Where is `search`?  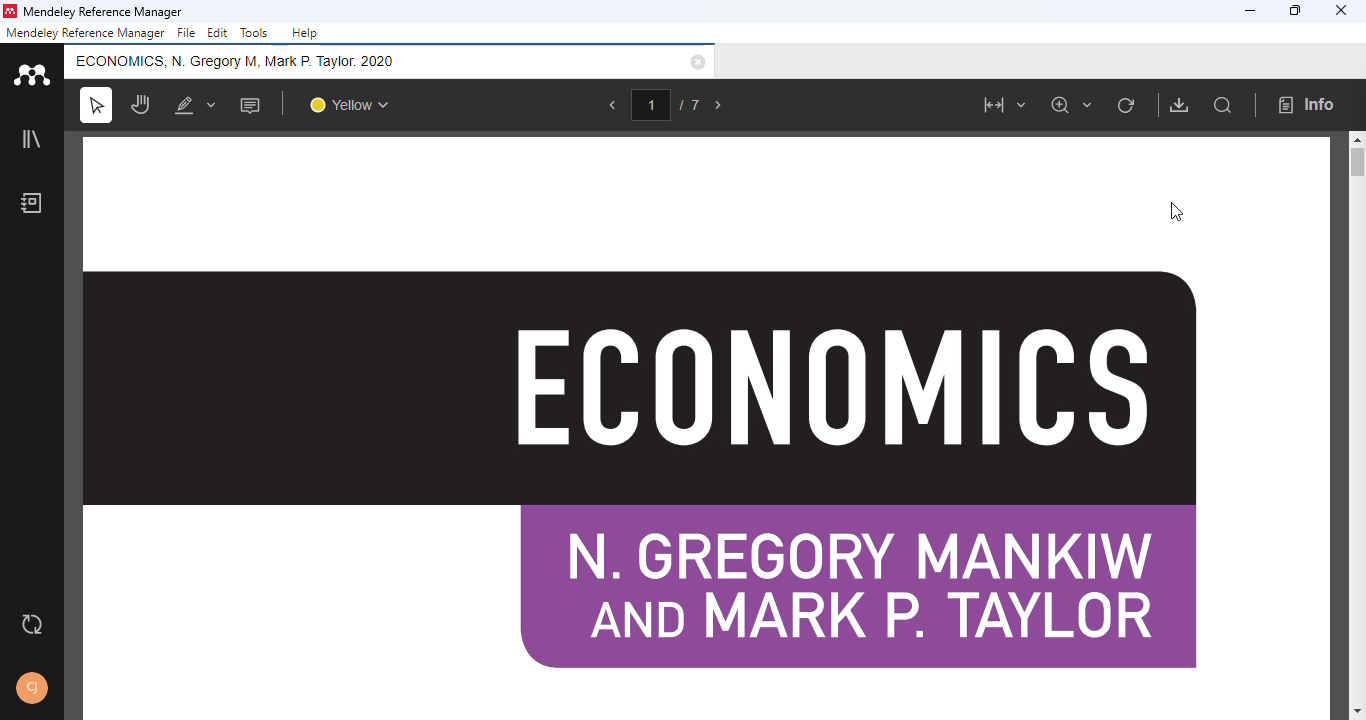 search is located at coordinates (1224, 106).